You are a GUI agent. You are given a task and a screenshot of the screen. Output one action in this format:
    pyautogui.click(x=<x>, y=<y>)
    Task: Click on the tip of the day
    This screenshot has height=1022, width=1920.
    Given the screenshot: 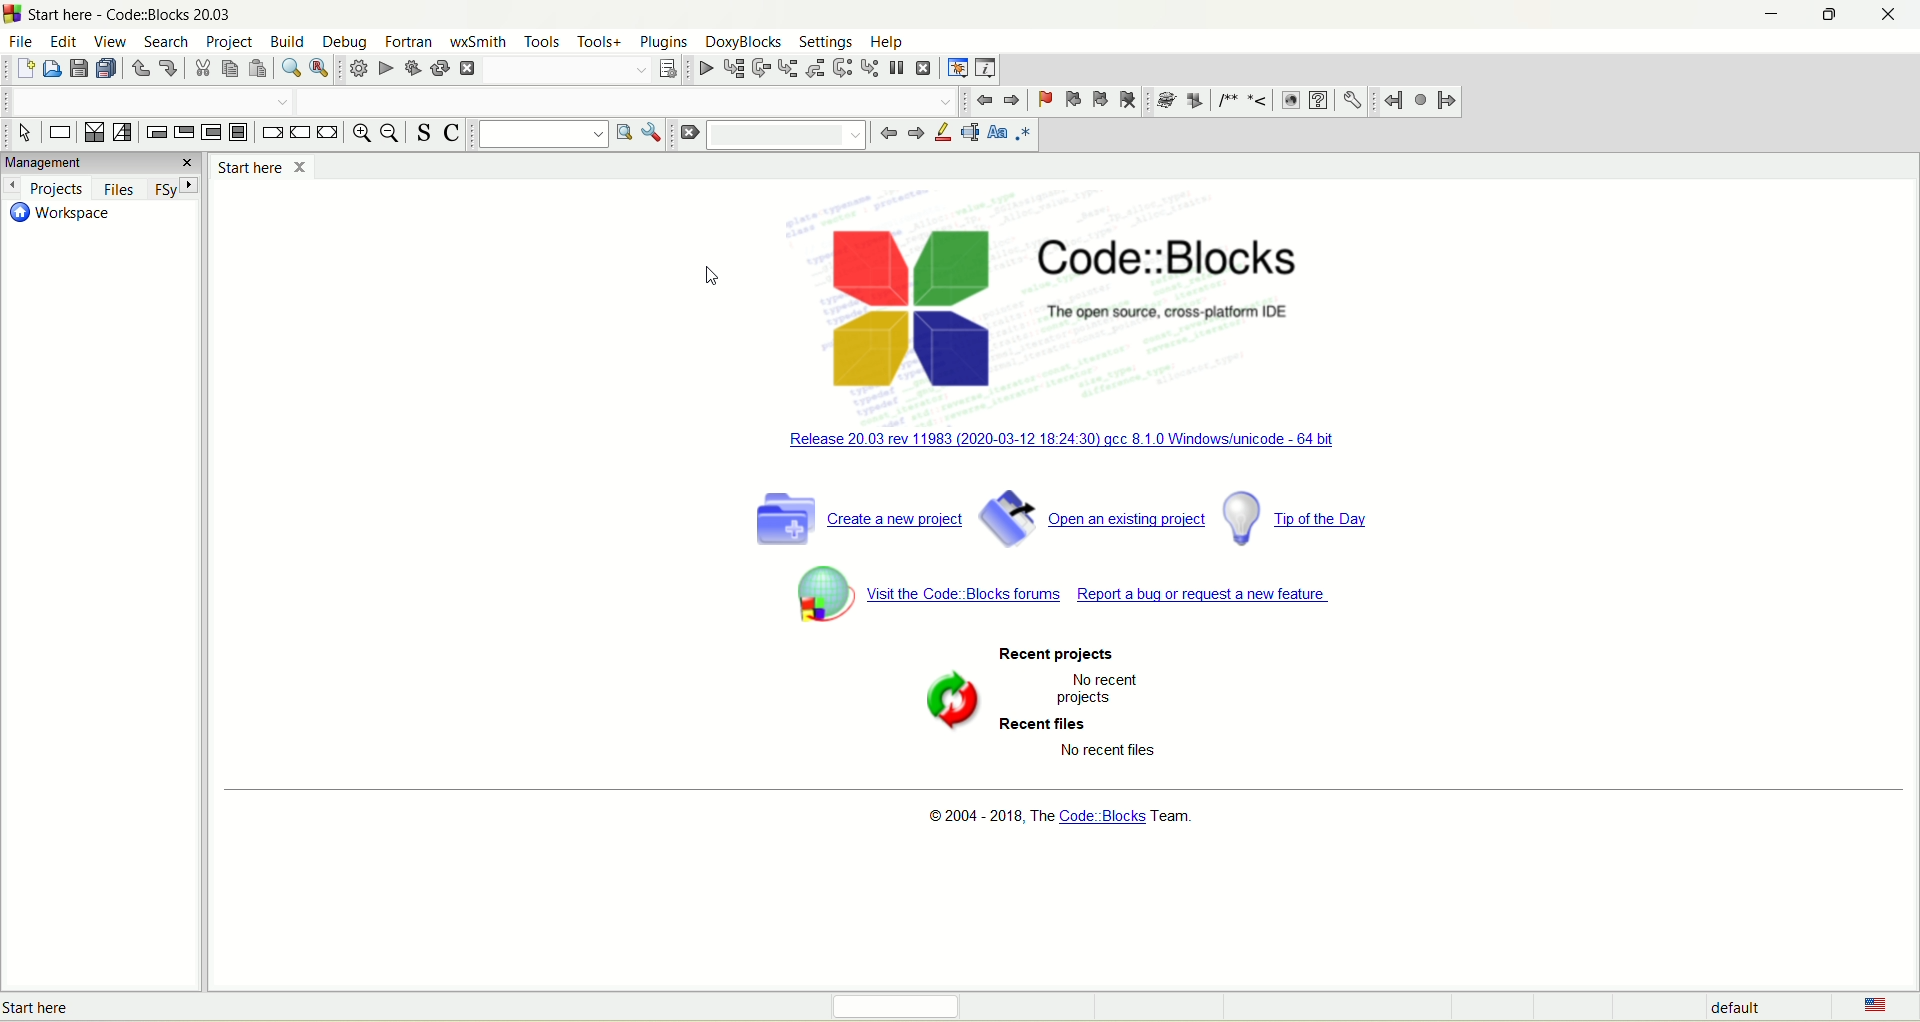 What is the action you would take?
    pyautogui.click(x=1300, y=512)
    